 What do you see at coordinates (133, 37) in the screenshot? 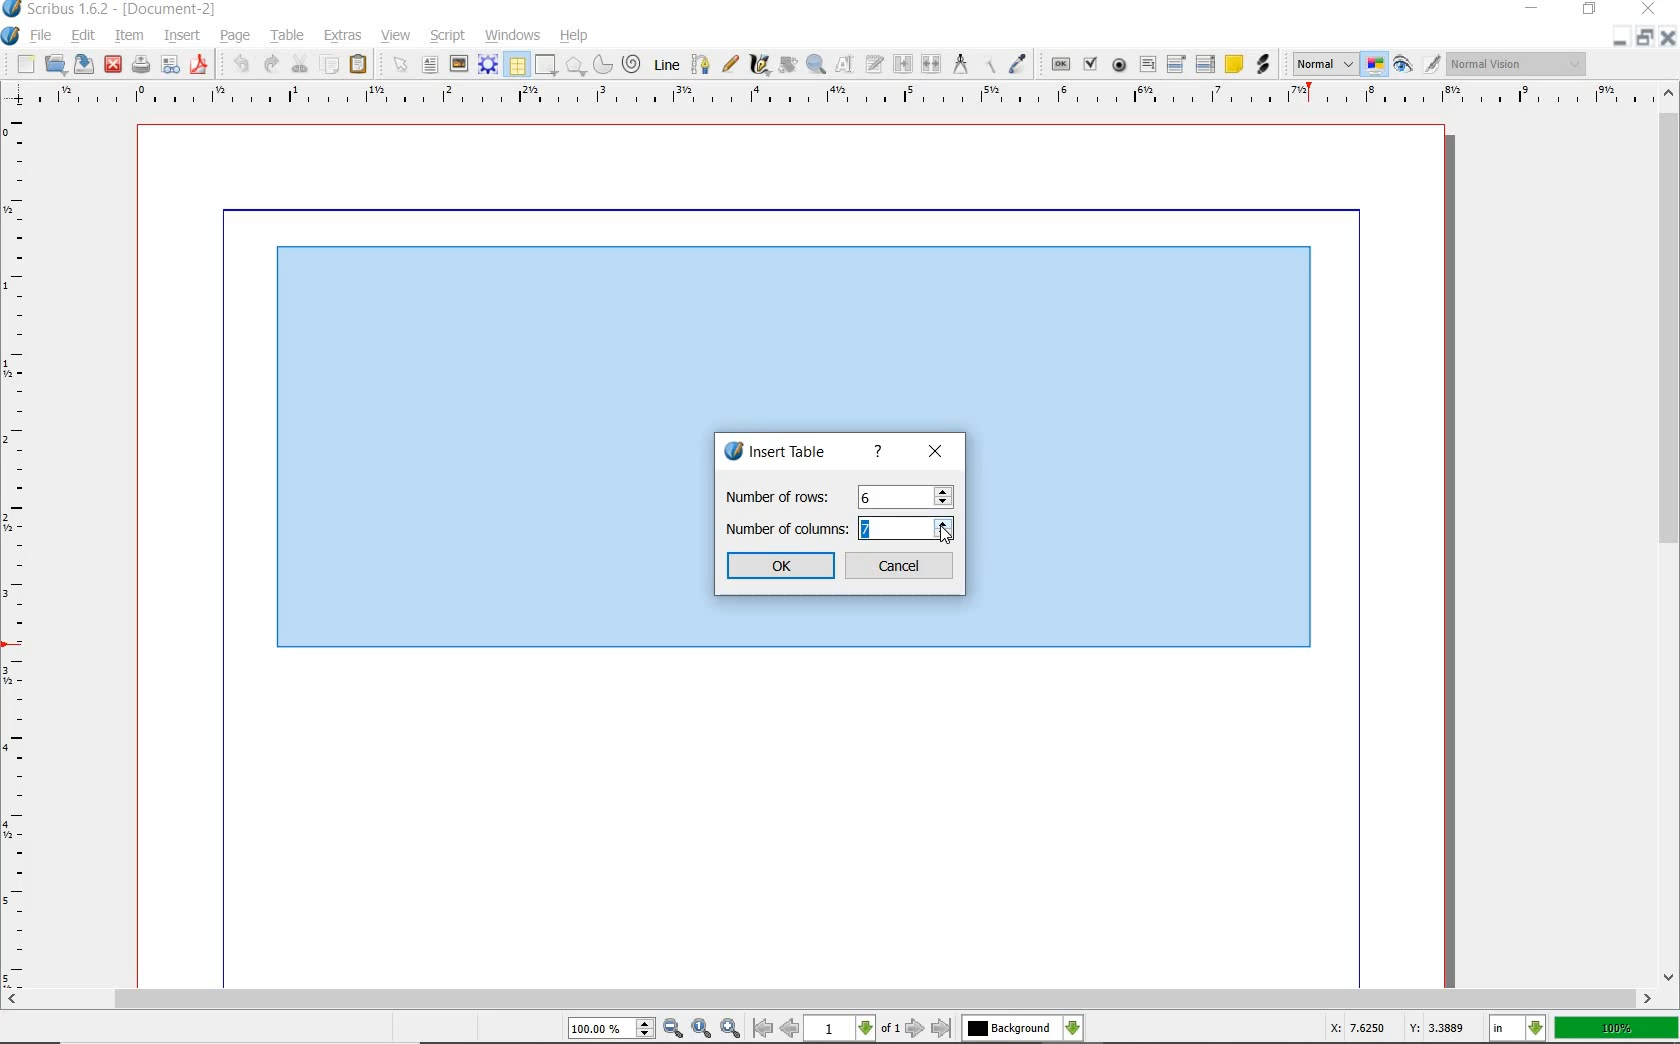
I see `item` at bounding box center [133, 37].